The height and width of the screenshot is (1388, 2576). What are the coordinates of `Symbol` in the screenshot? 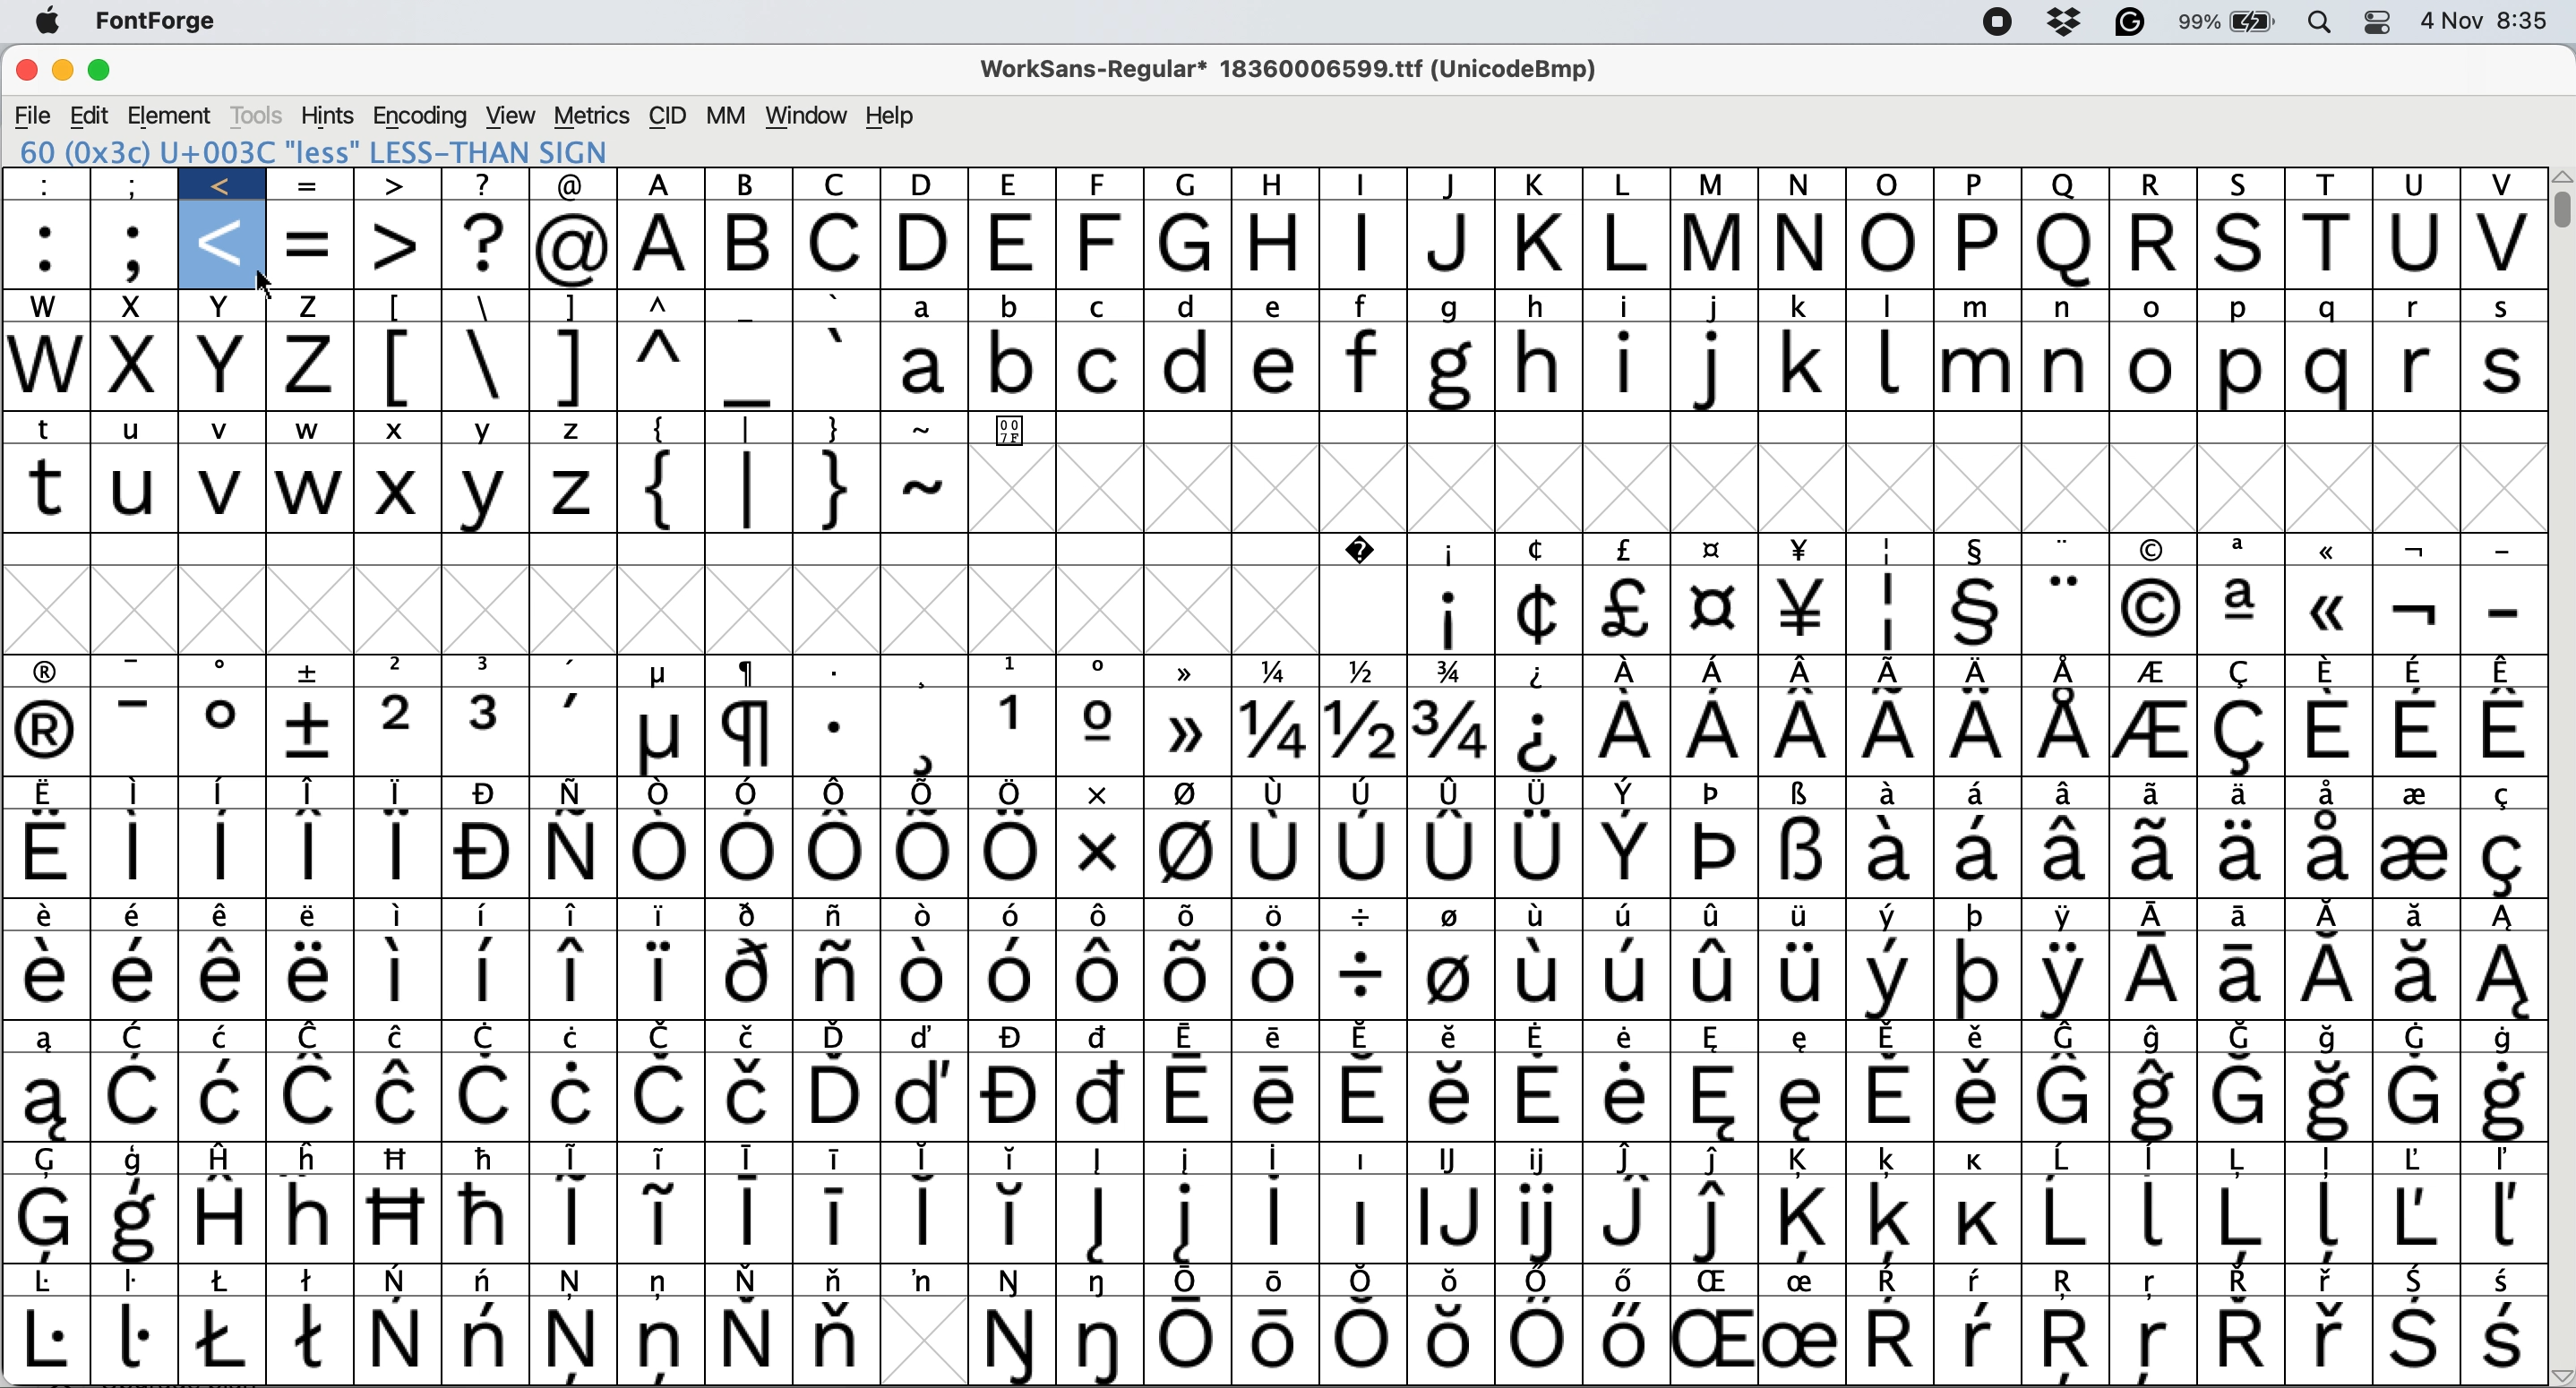 It's located at (315, 1343).